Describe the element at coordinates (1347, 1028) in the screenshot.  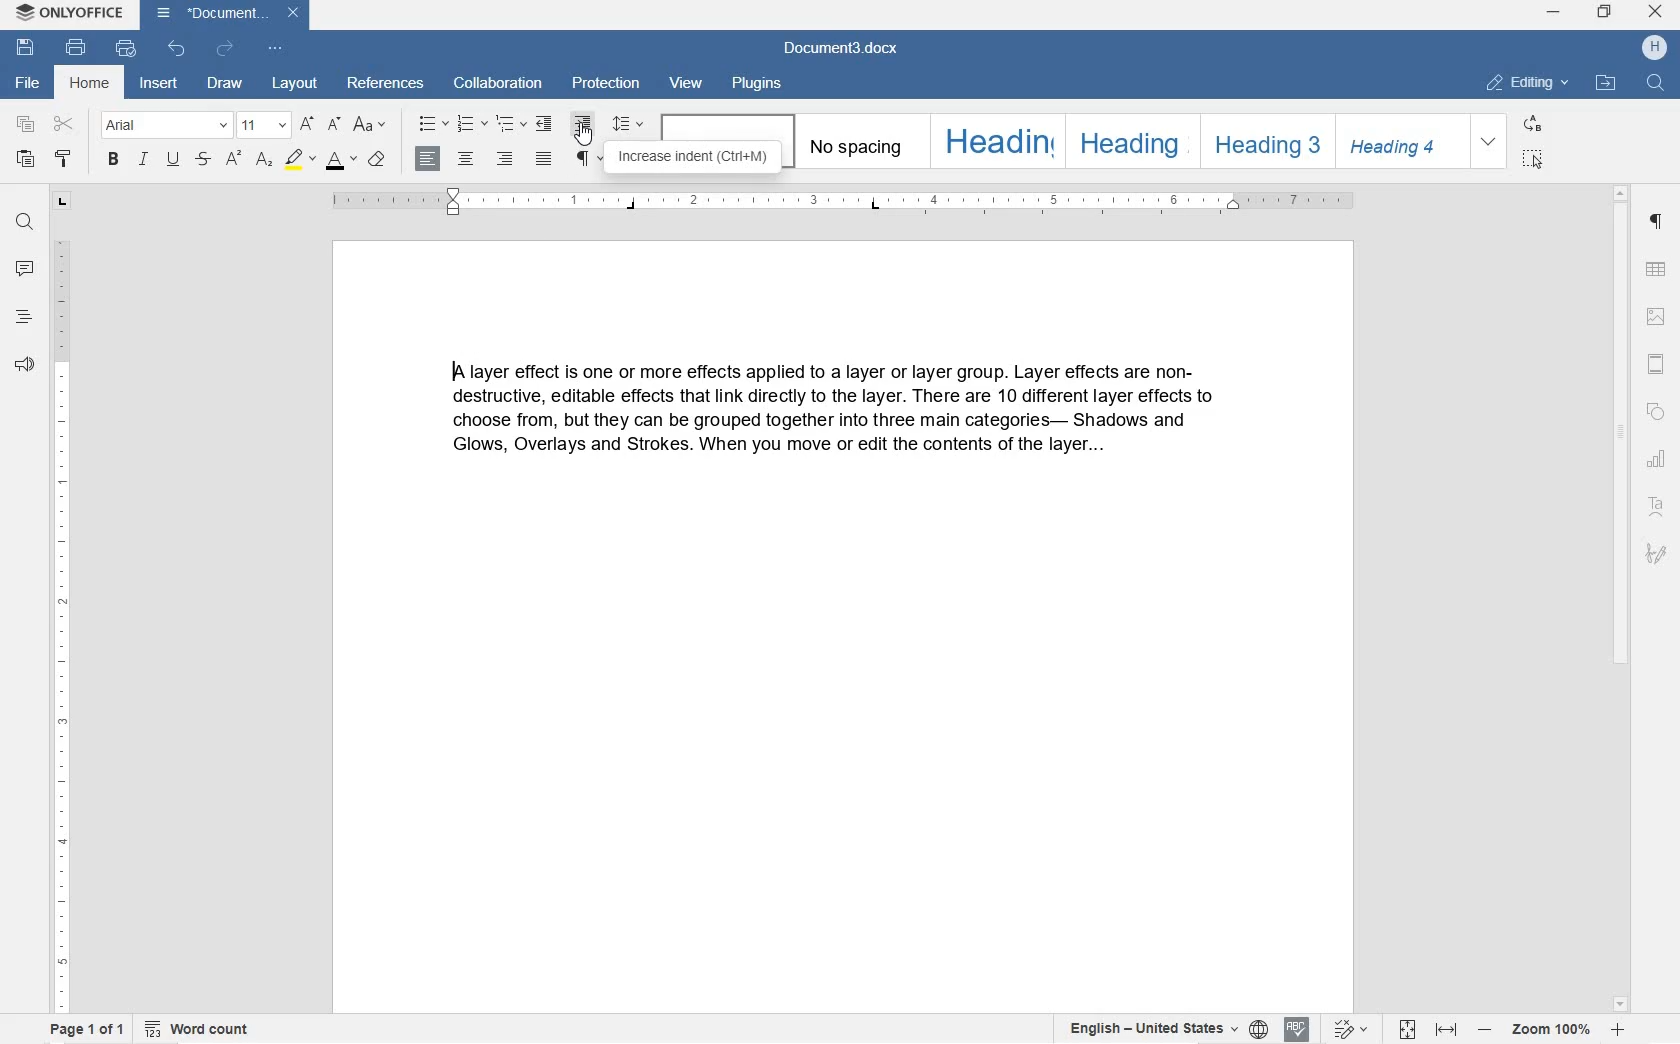
I see `TRACK CHANGES` at that location.